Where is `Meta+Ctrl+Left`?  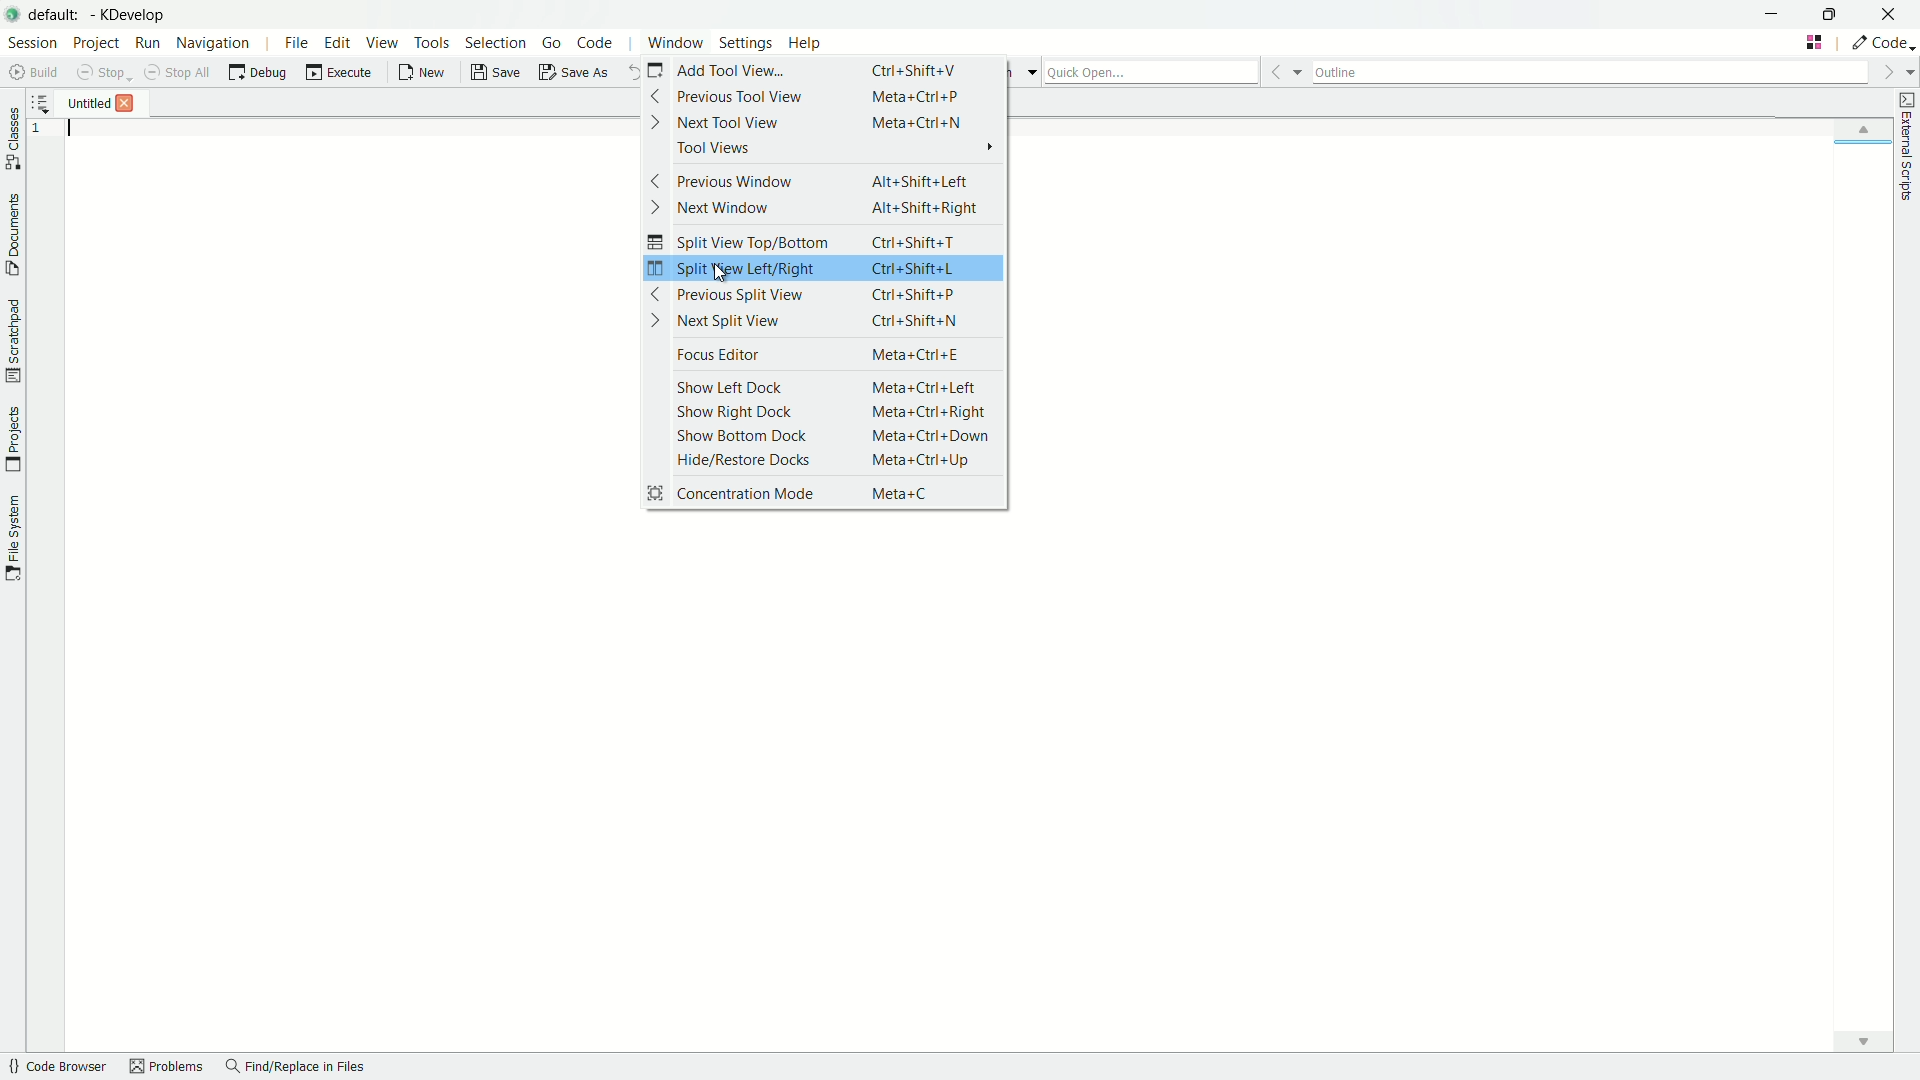 Meta+Ctrl+Left is located at coordinates (922, 383).